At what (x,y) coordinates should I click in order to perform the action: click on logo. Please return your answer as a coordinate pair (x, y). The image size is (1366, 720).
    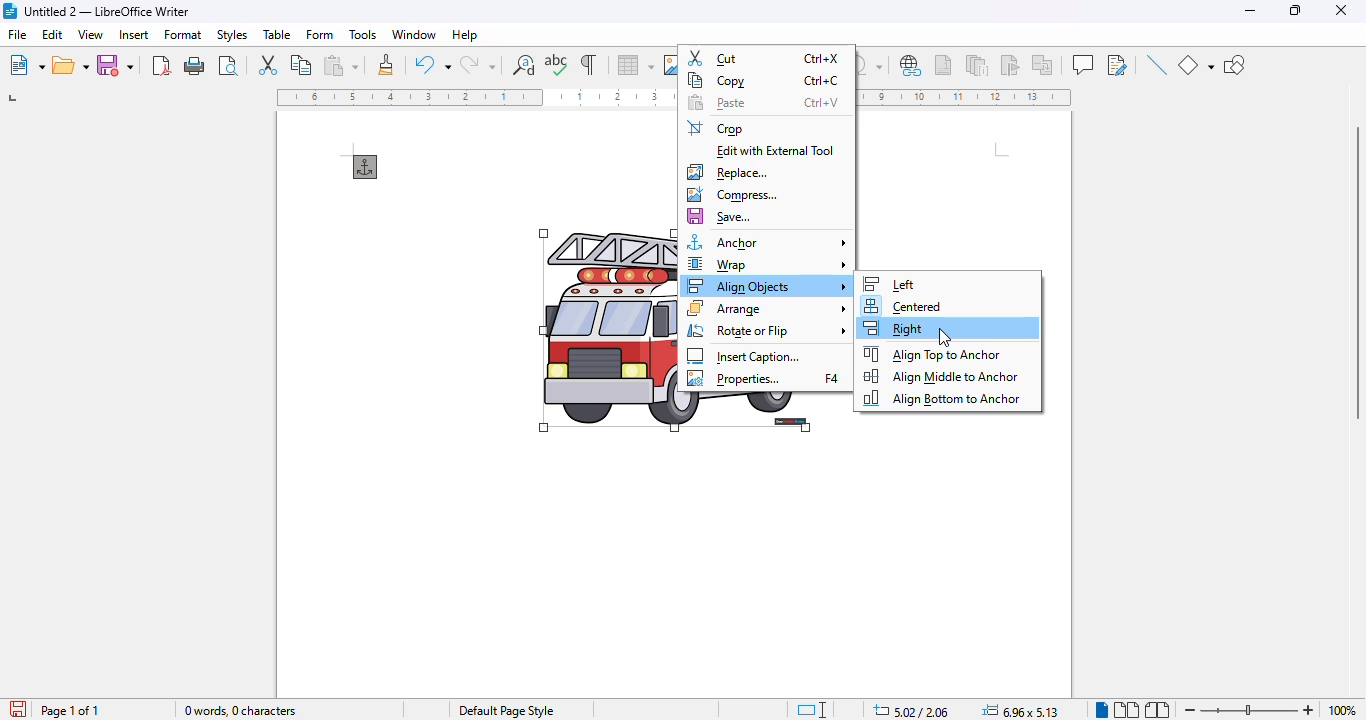
    Looking at the image, I should click on (10, 11).